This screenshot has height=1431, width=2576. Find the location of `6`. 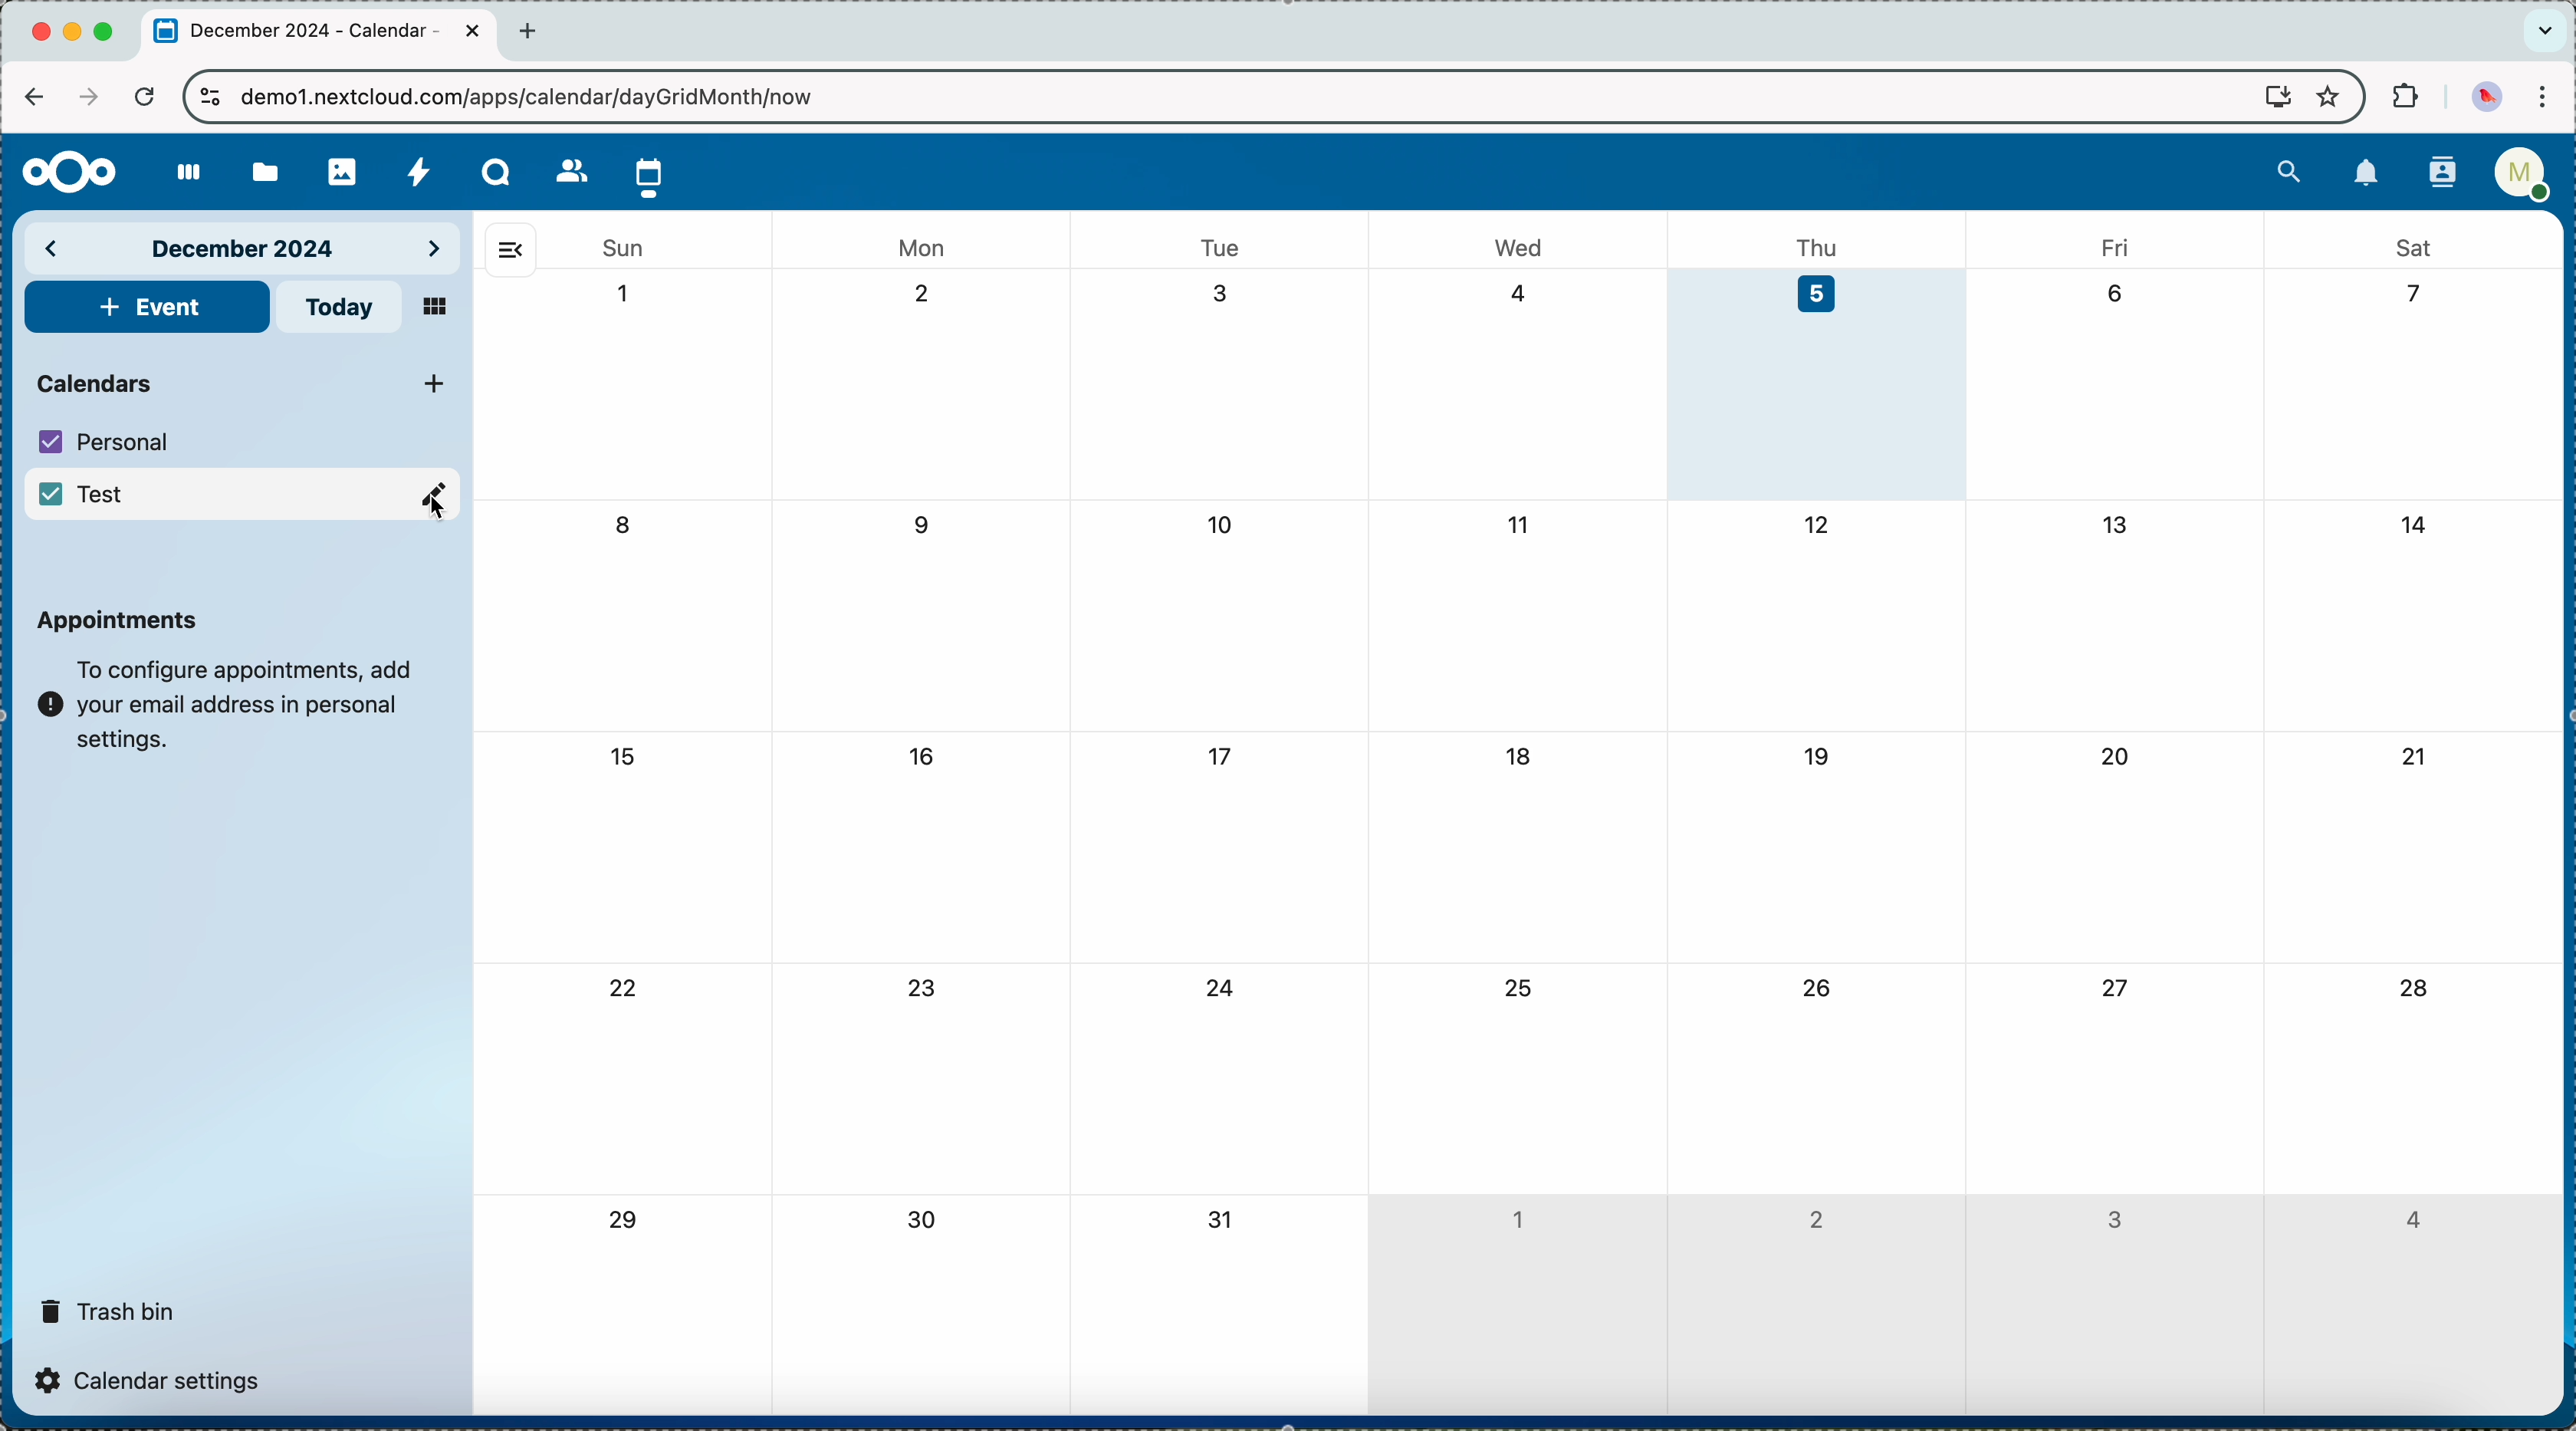

6 is located at coordinates (2115, 290).